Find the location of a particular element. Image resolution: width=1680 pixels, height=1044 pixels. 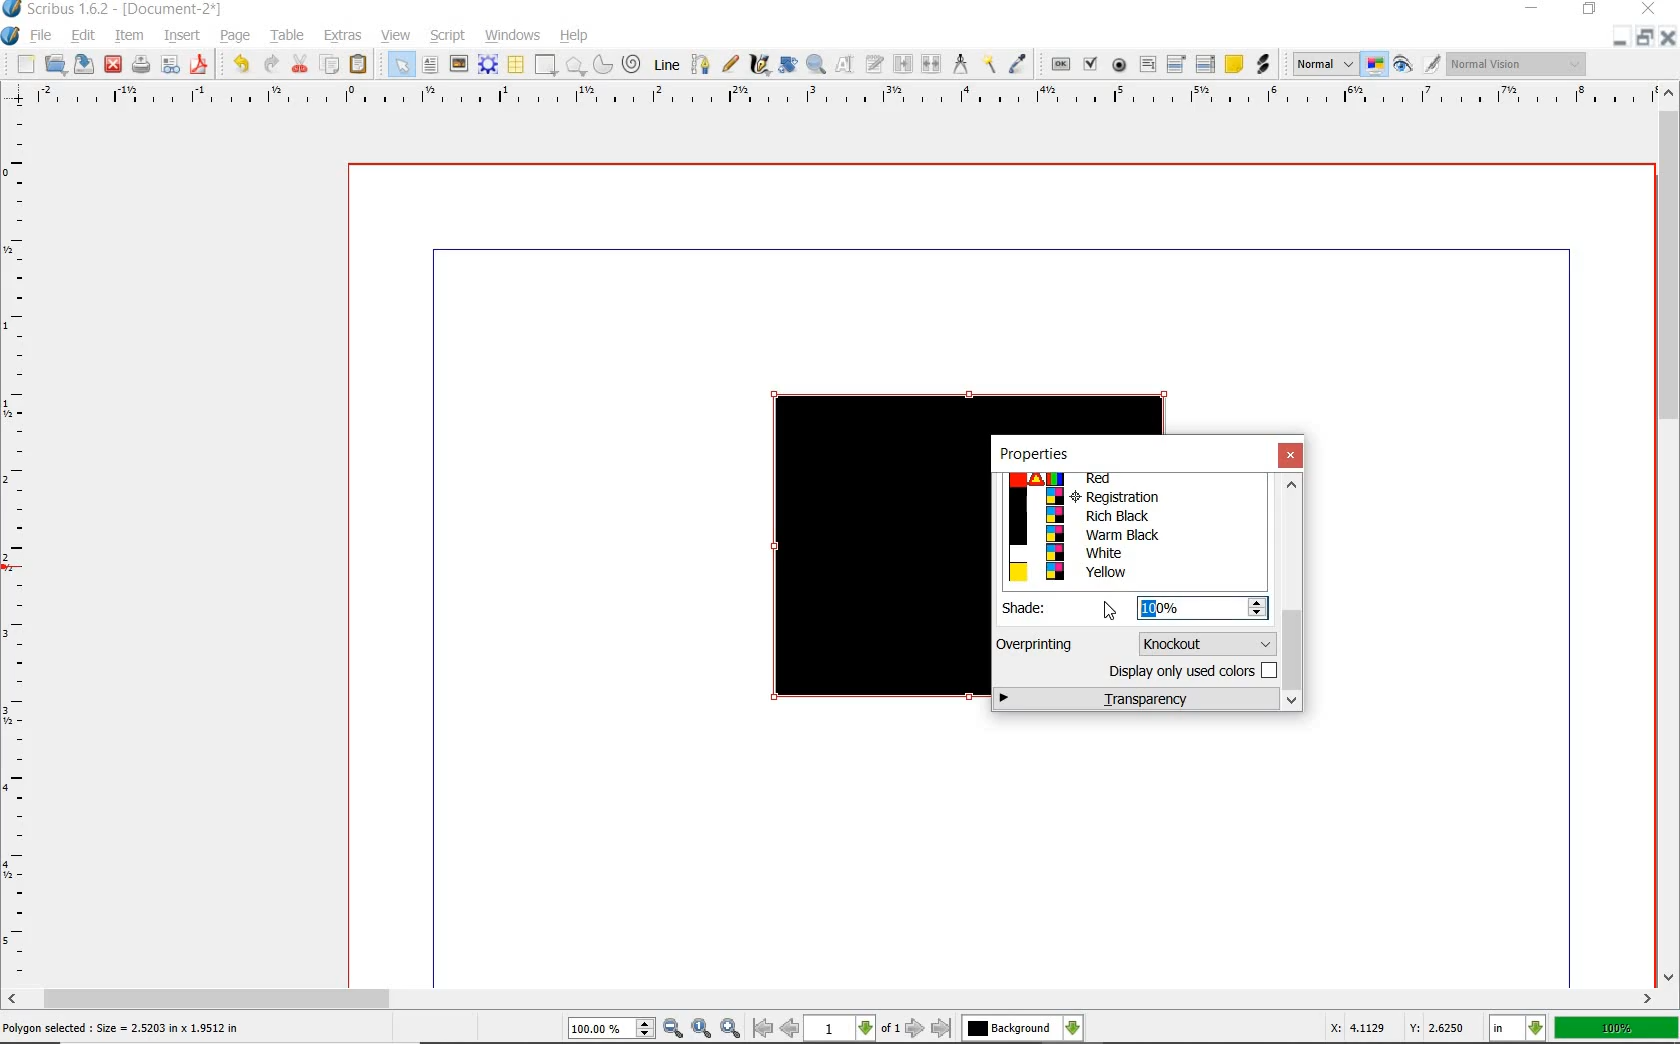

scrollbar is located at coordinates (831, 999).